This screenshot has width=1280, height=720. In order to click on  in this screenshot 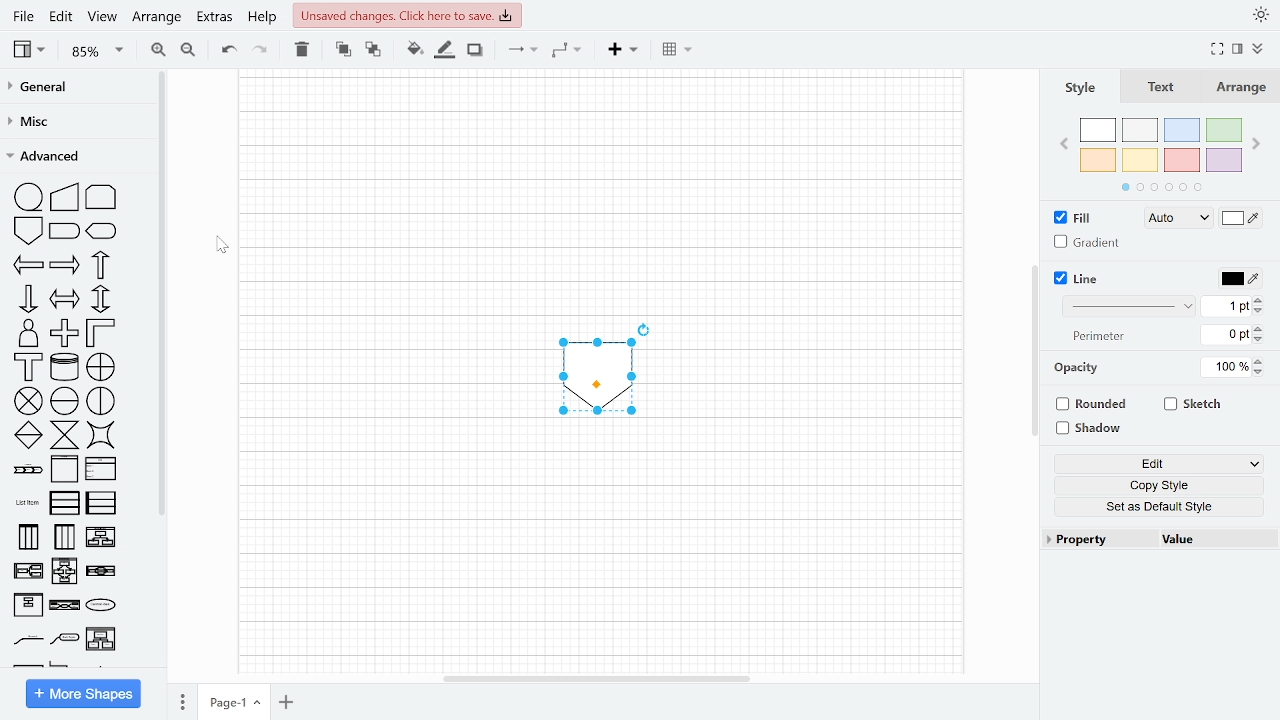, I will do `click(1165, 486)`.